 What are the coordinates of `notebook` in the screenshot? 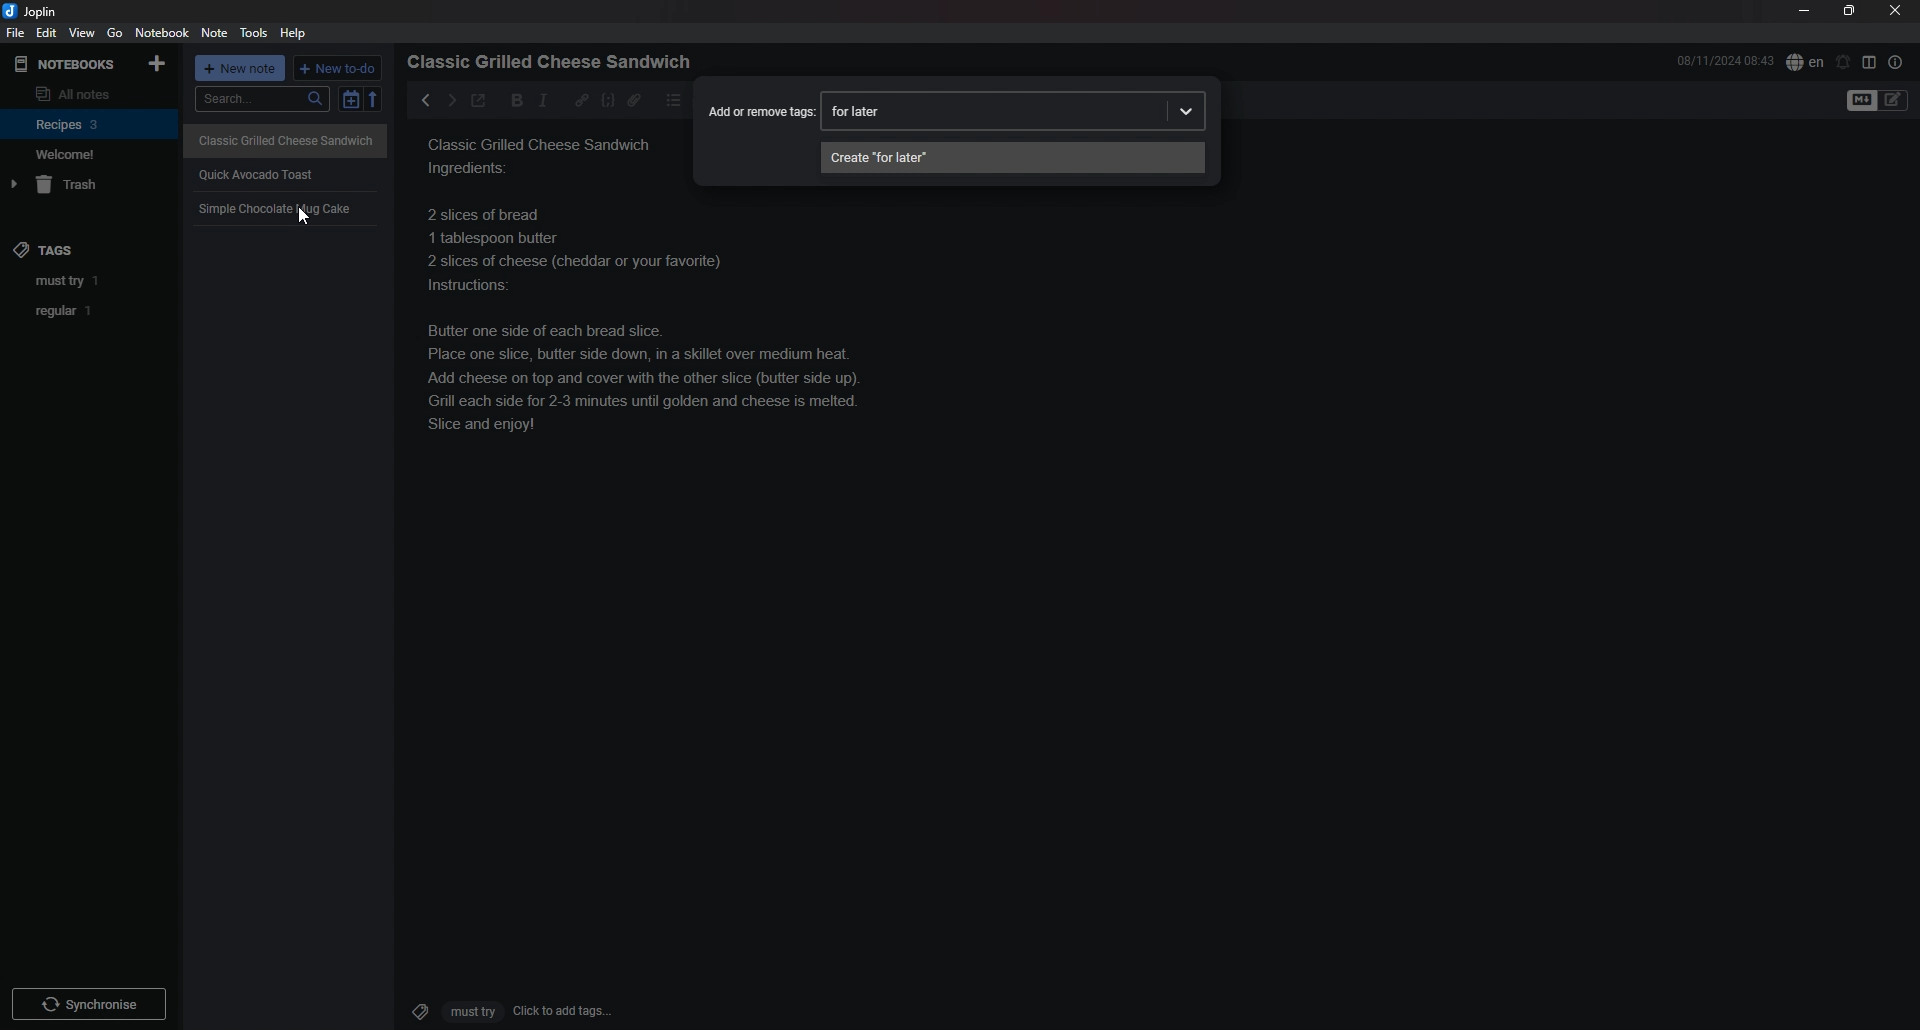 It's located at (164, 32).